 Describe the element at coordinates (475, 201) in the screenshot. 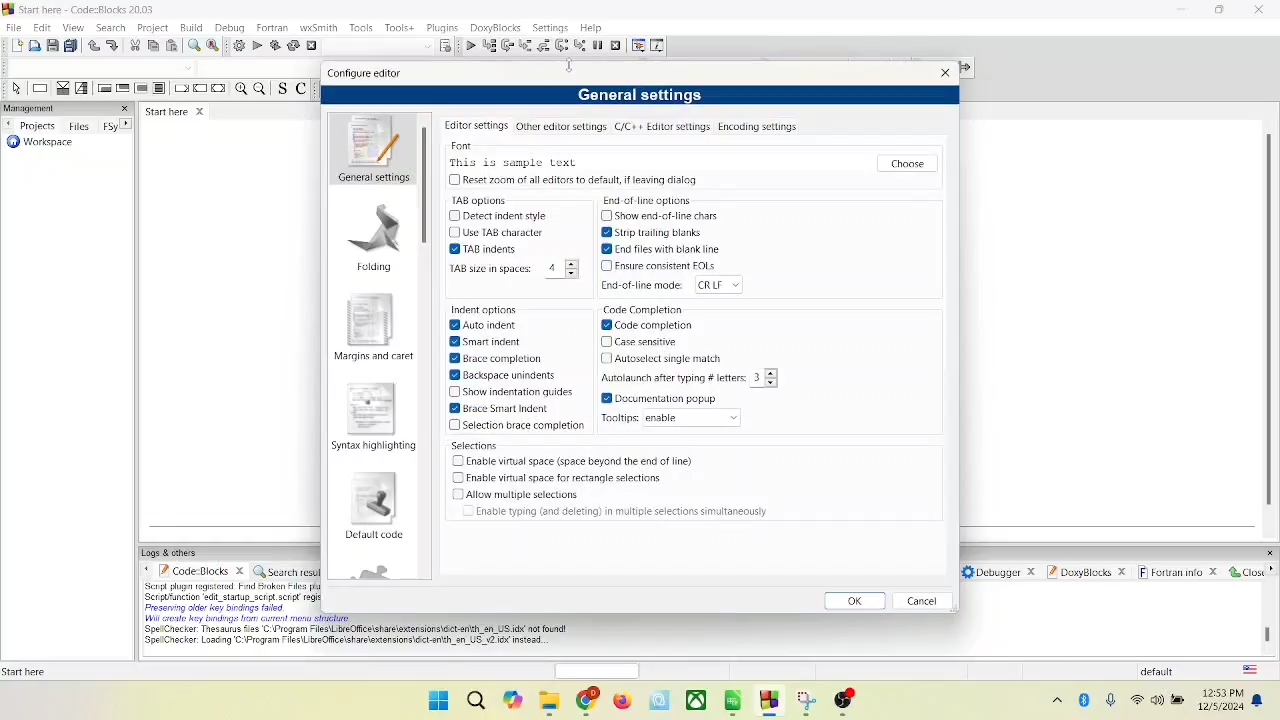

I see `TAB options` at that location.